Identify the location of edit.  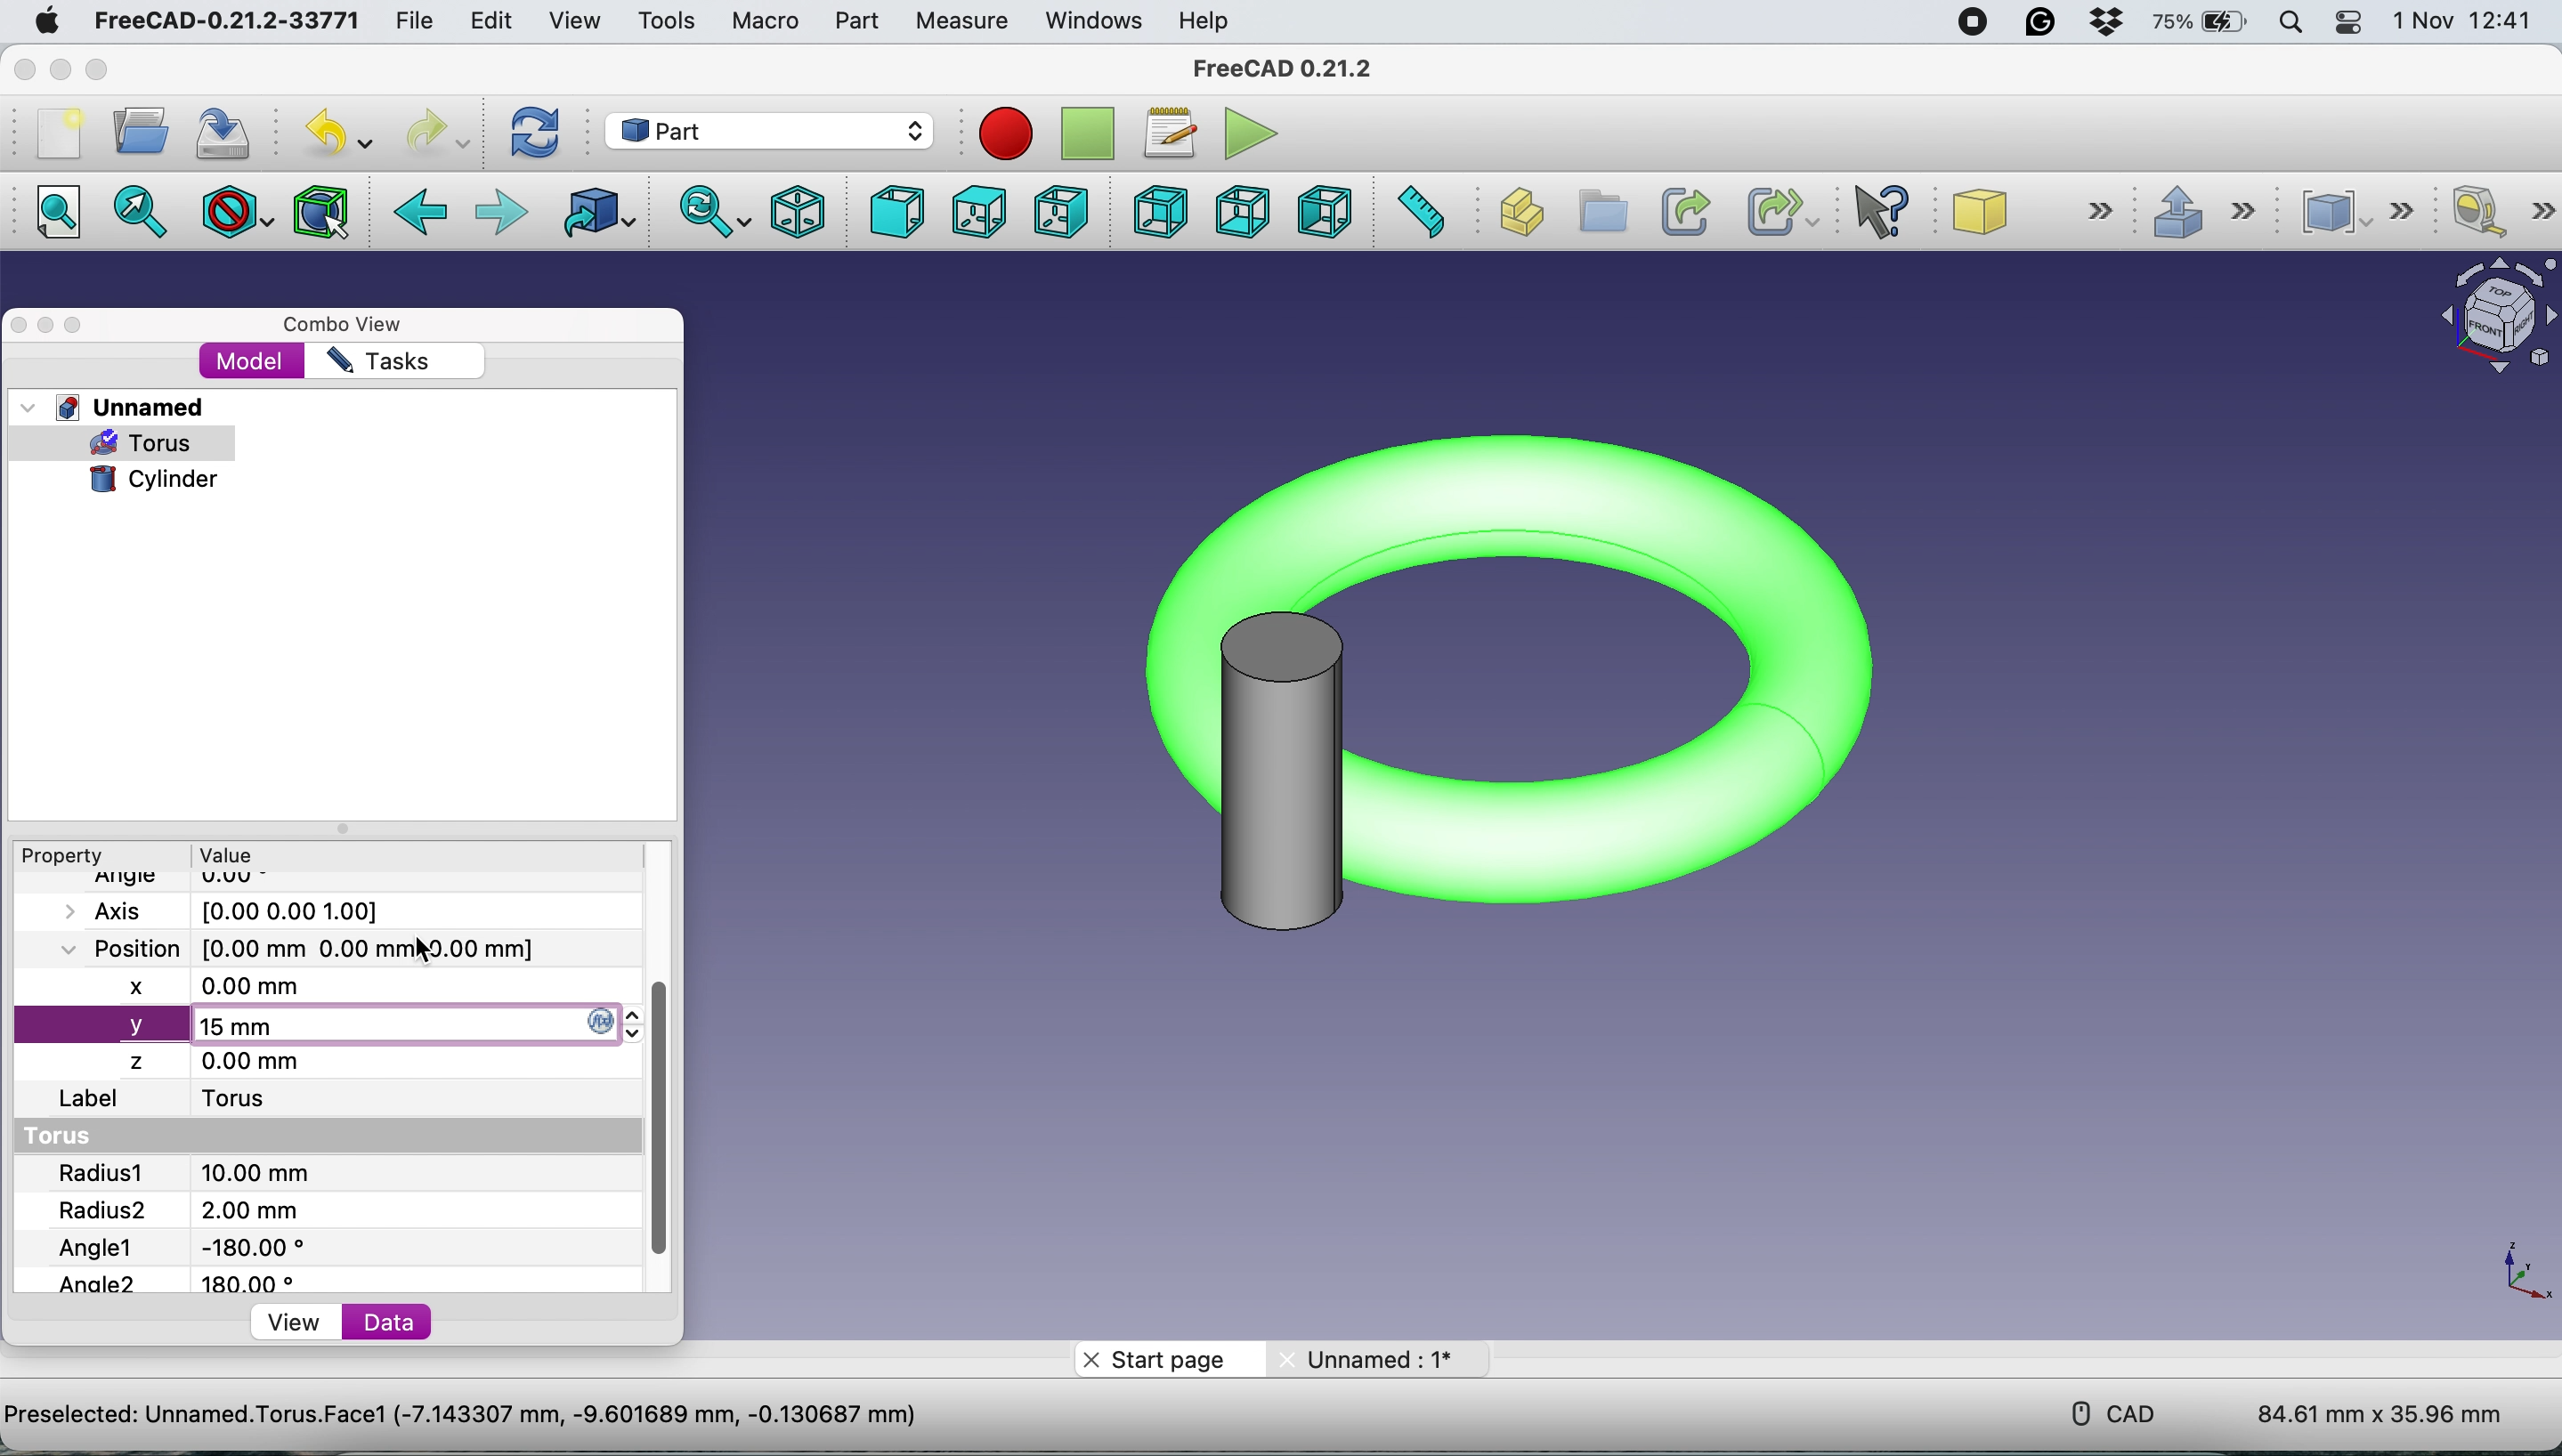
(487, 21).